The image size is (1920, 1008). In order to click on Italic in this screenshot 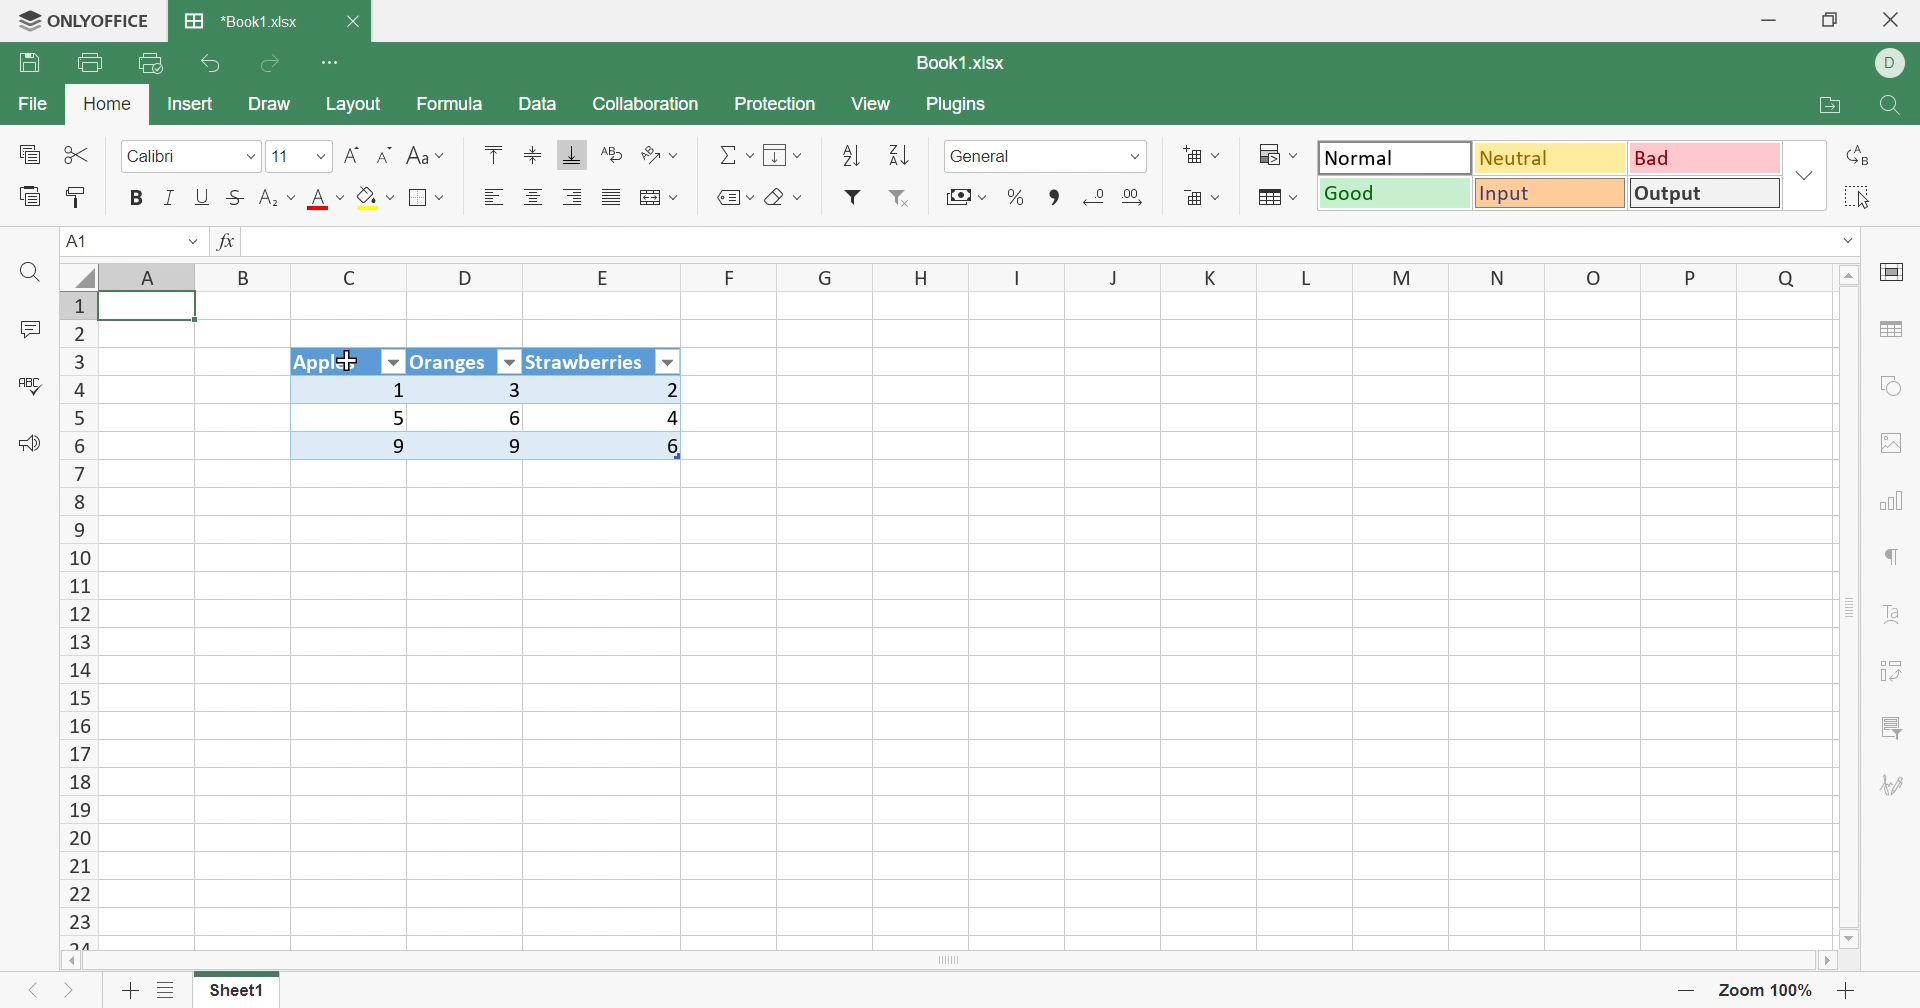, I will do `click(167, 198)`.